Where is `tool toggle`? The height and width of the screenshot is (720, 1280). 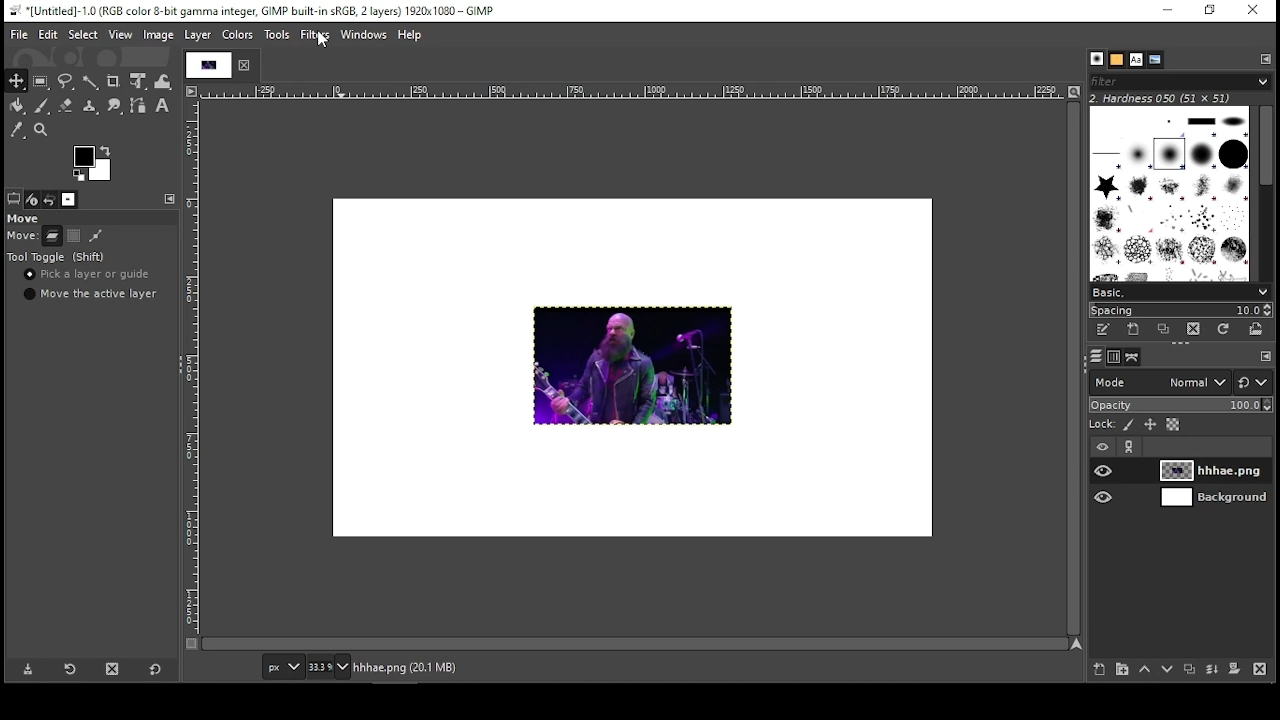 tool toggle is located at coordinates (55, 257).